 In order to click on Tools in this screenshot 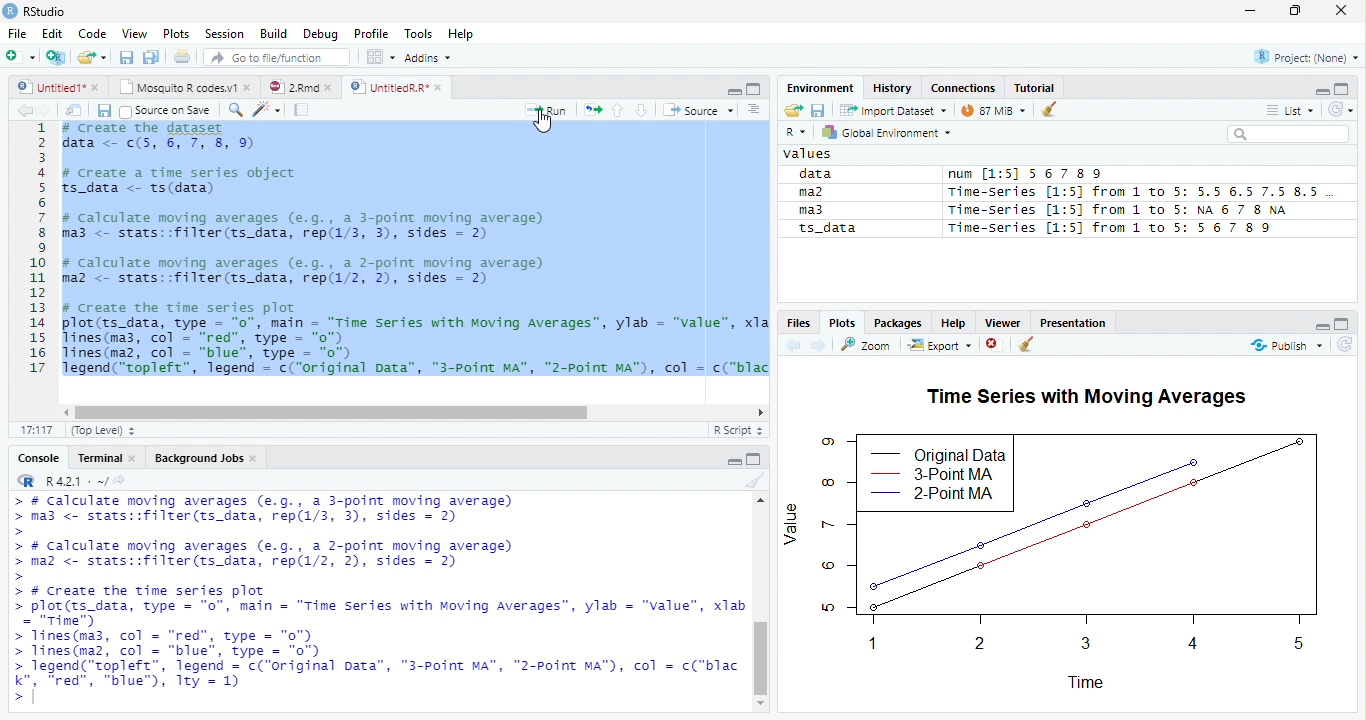, I will do `click(419, 33)`.